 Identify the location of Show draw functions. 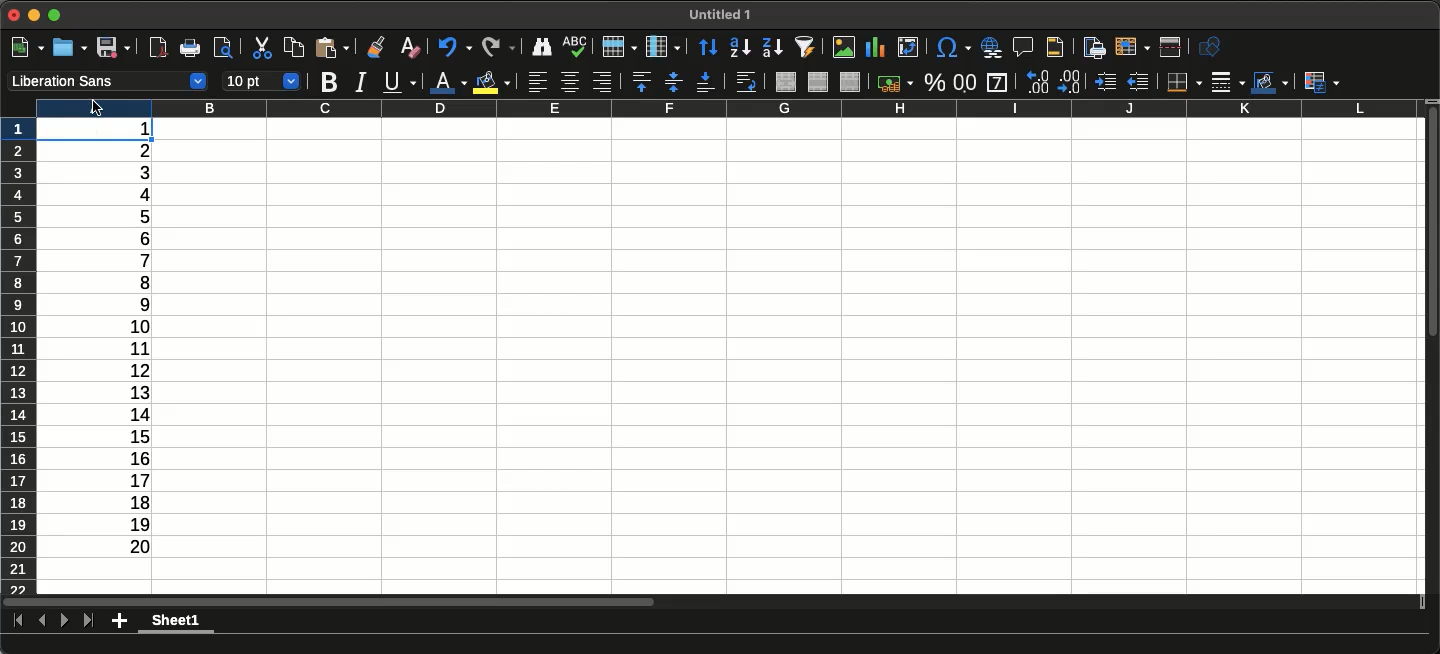
(1213, 48).